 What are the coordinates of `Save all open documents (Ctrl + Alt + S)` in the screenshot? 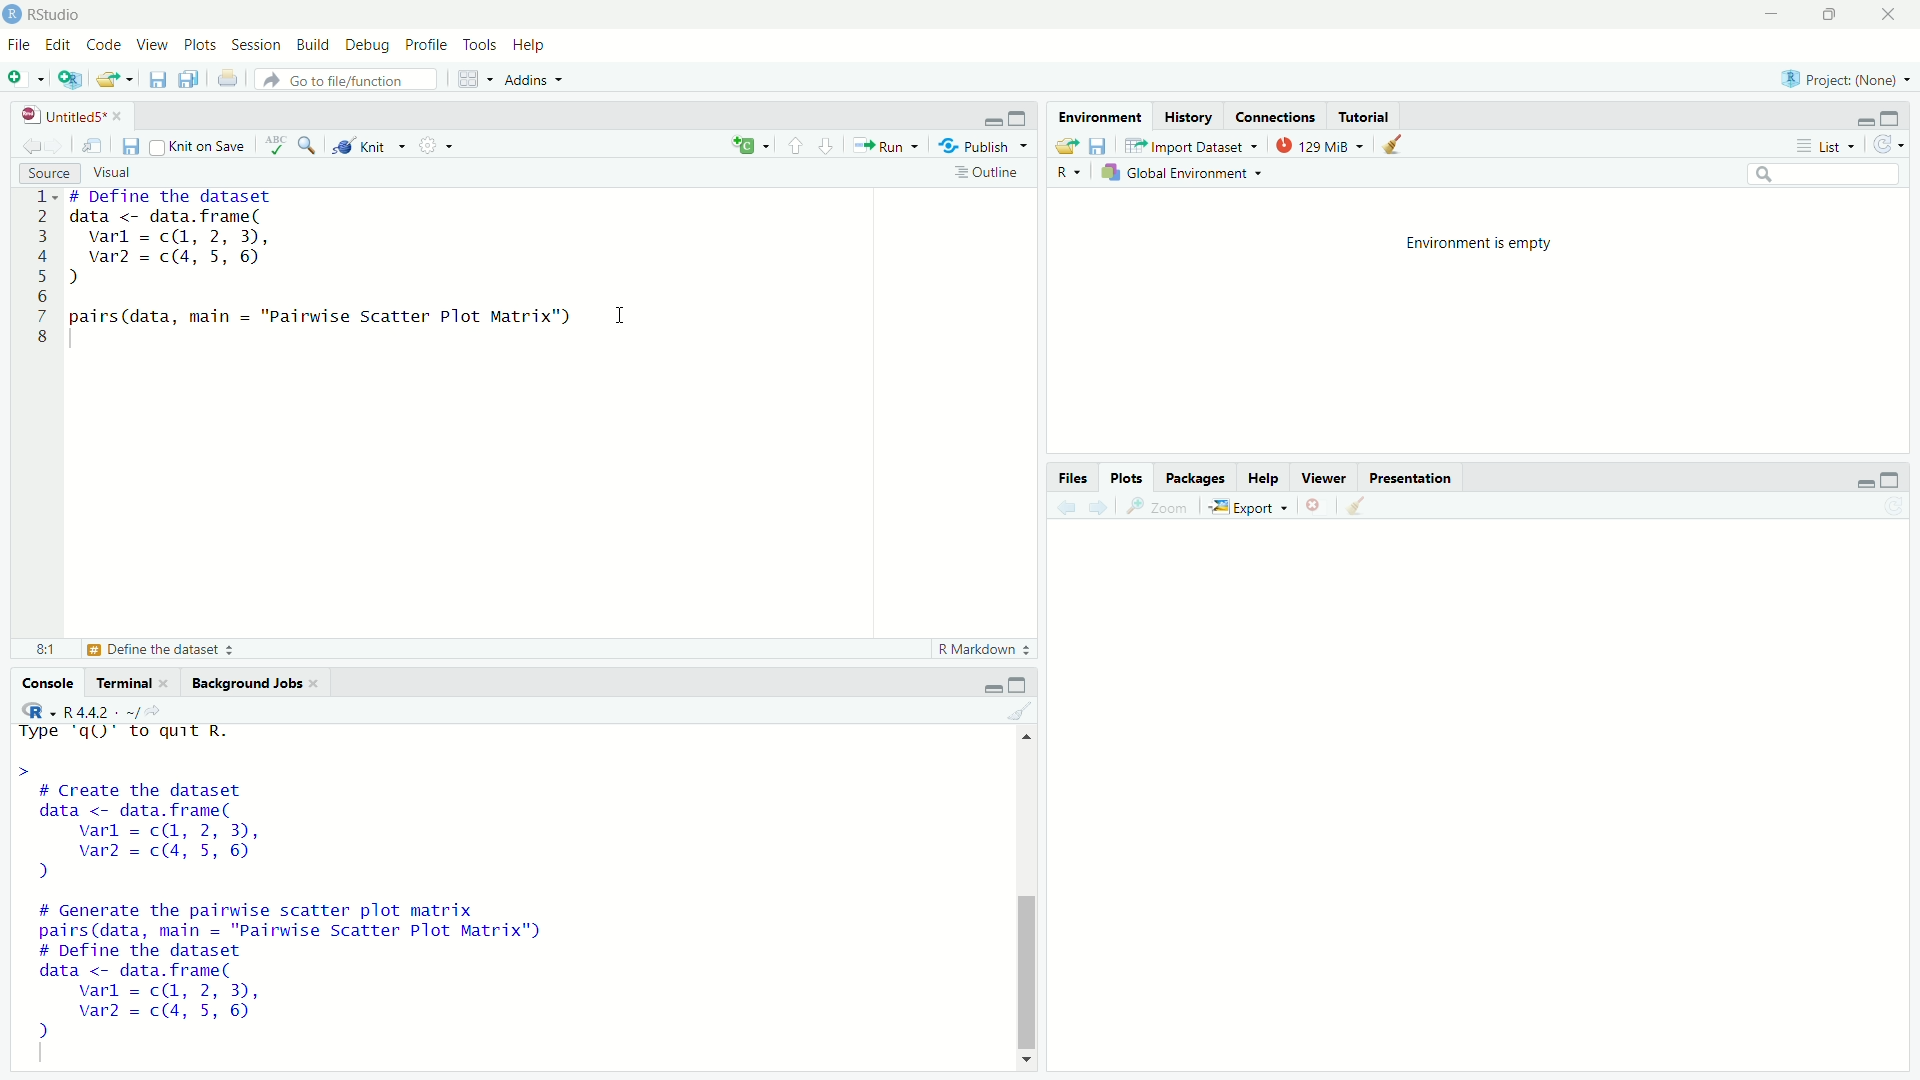 It's located at (188, 76).